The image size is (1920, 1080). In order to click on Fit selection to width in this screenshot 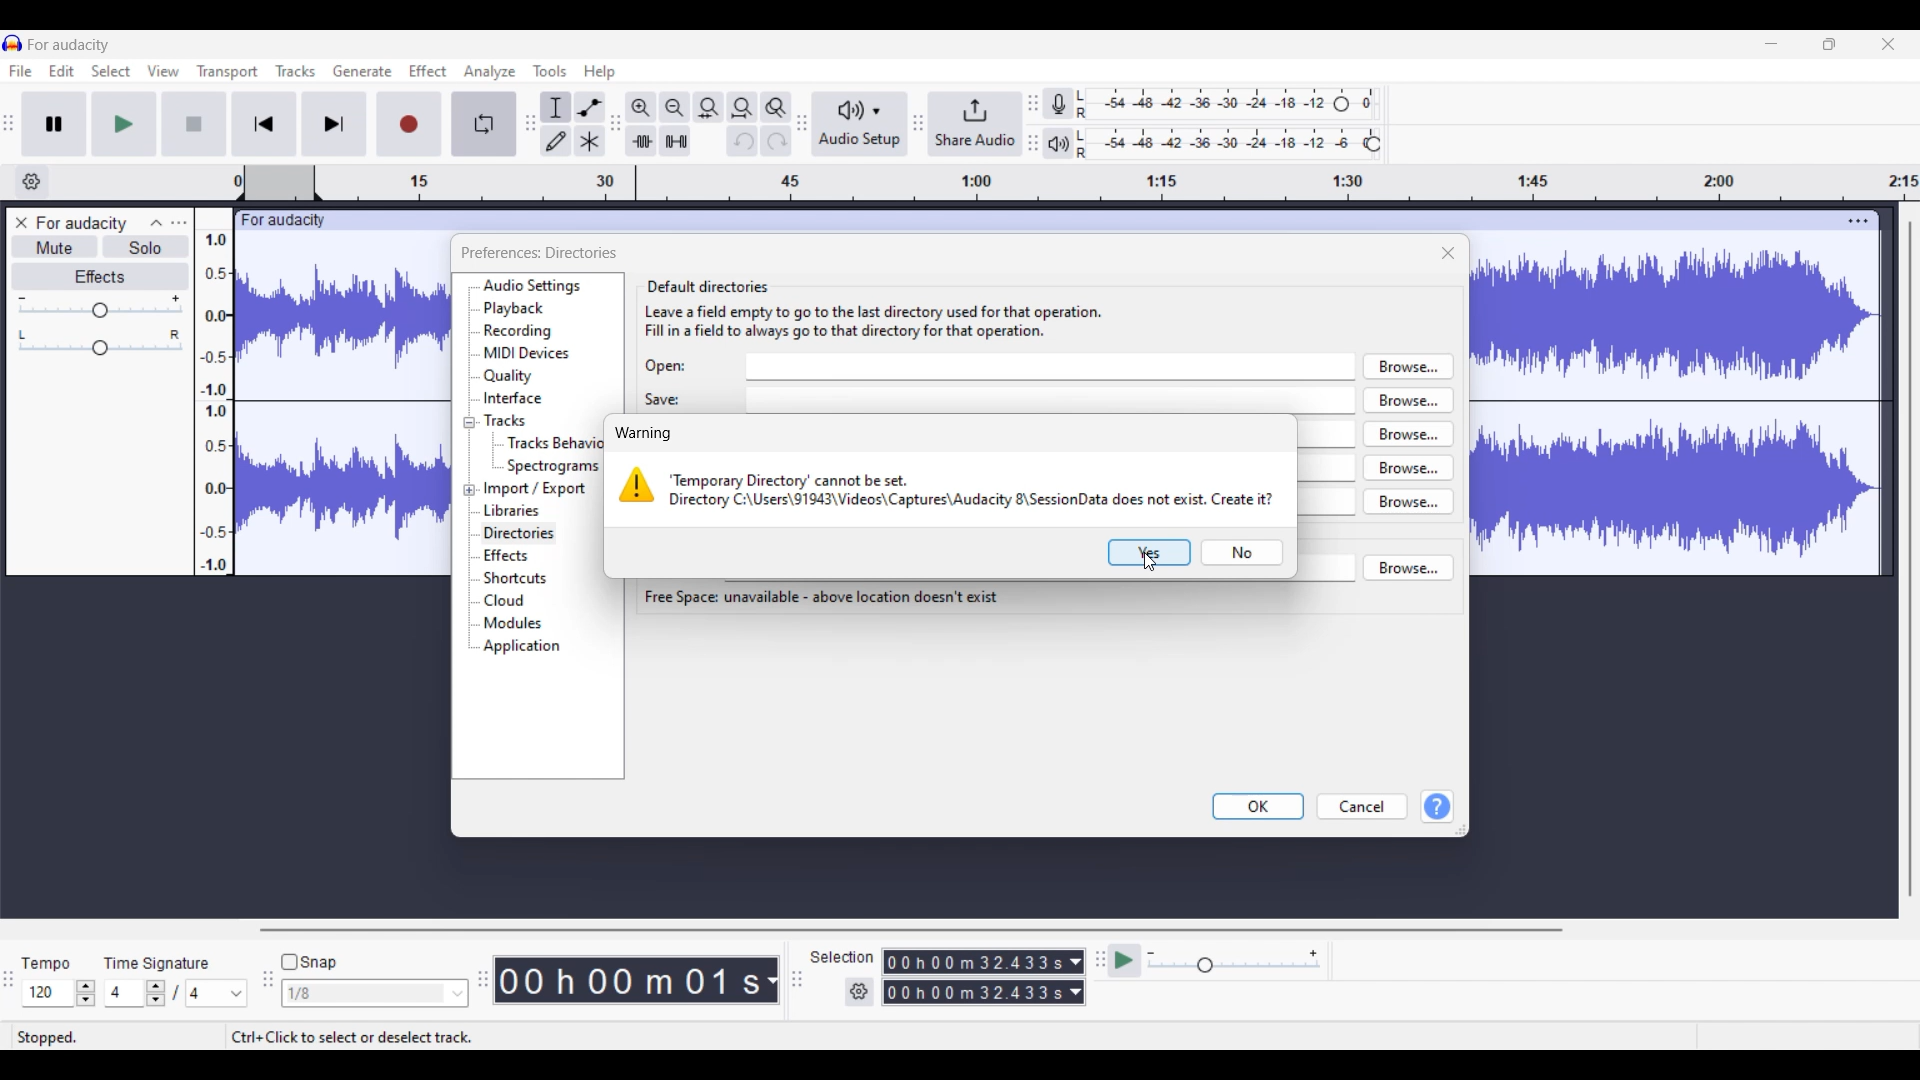, I will do `click(709, 107)`.